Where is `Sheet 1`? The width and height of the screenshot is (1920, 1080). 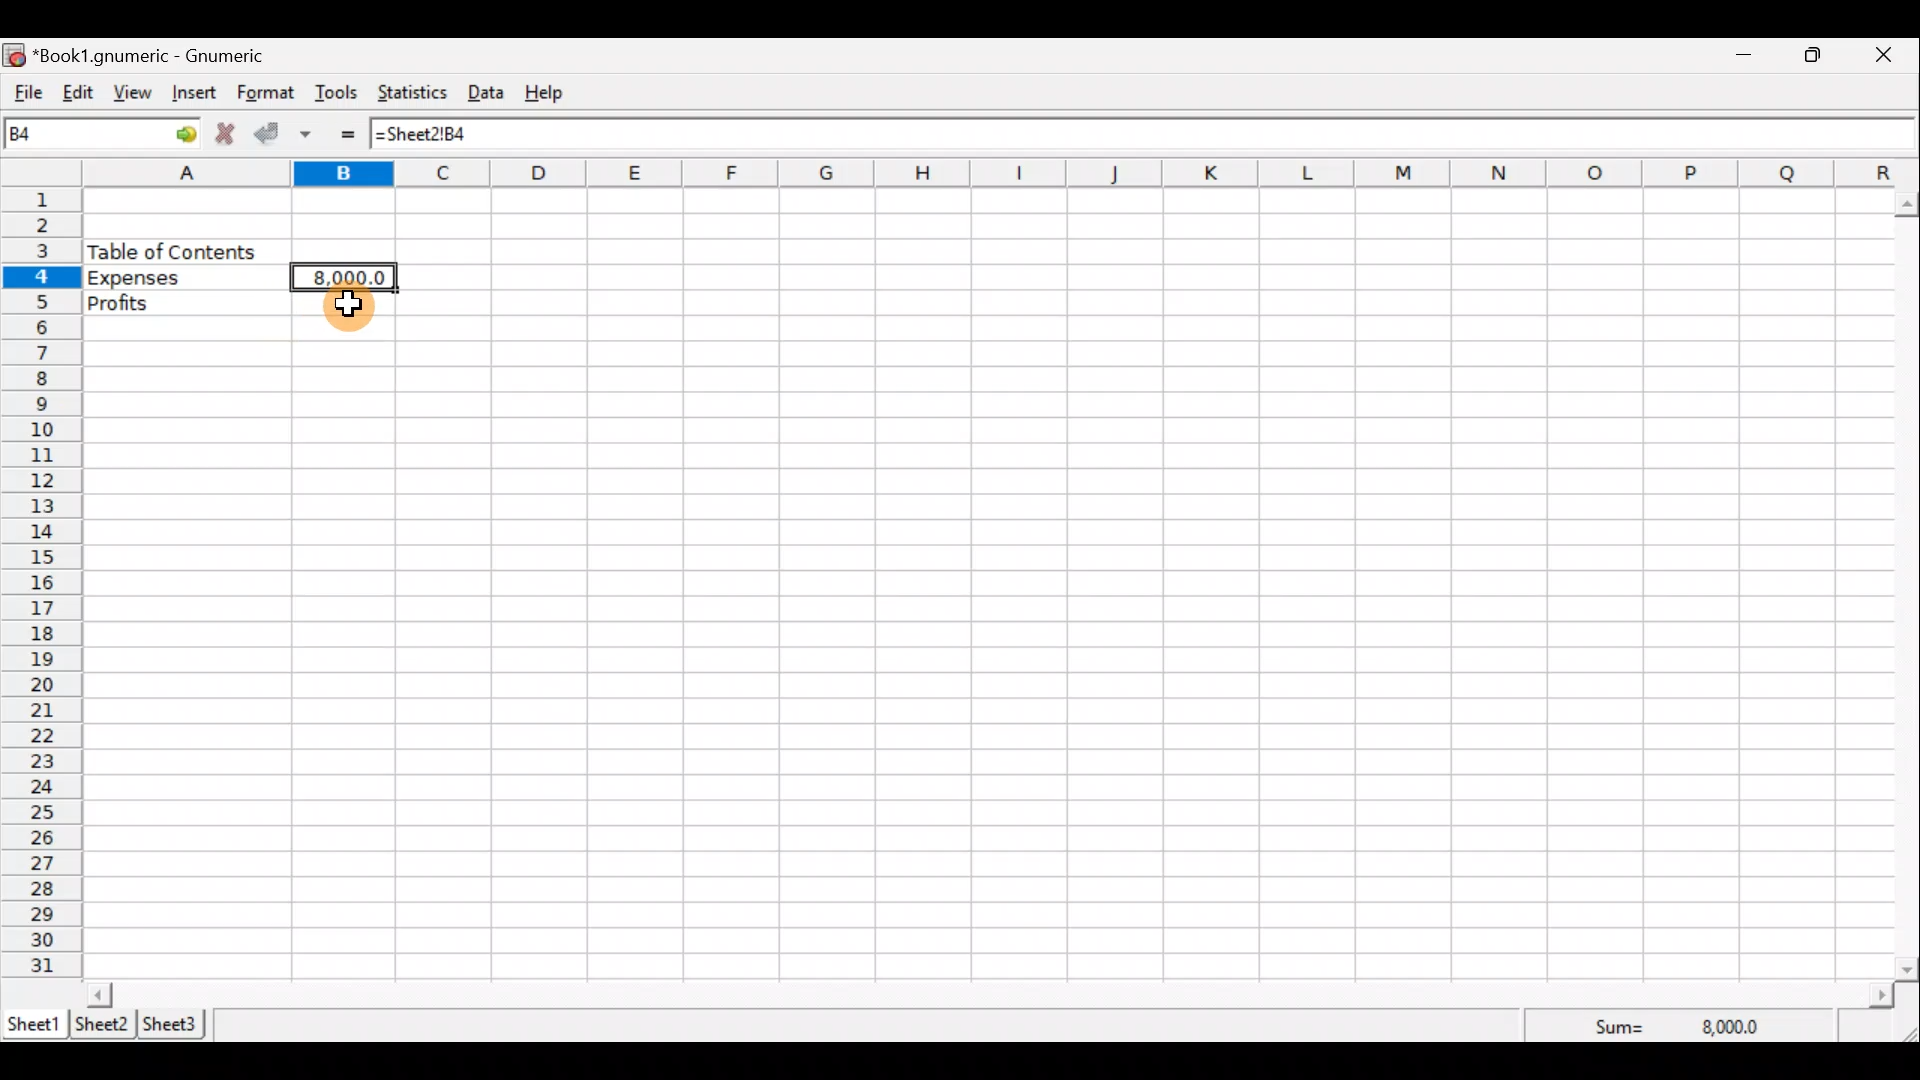
Sheet 1 is located at coordinates (34, 1022).